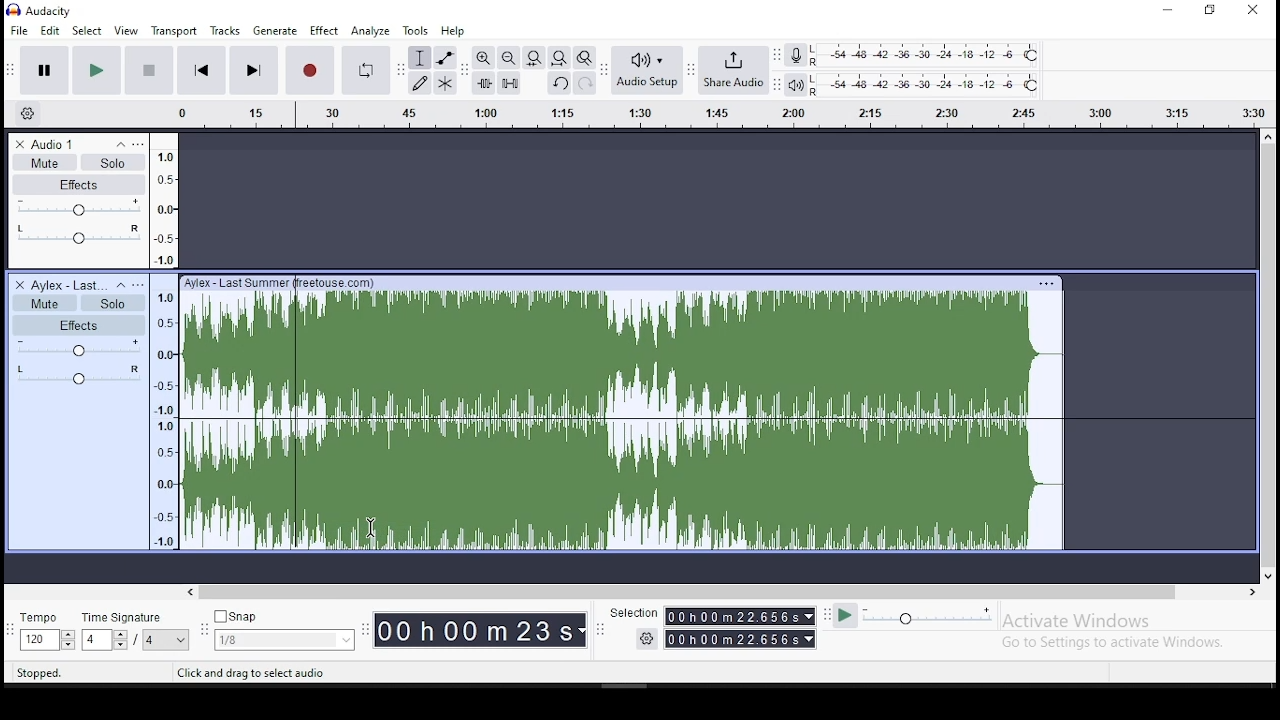 The image size is (1280, 720). I want to click on transport, so click(174, 30).